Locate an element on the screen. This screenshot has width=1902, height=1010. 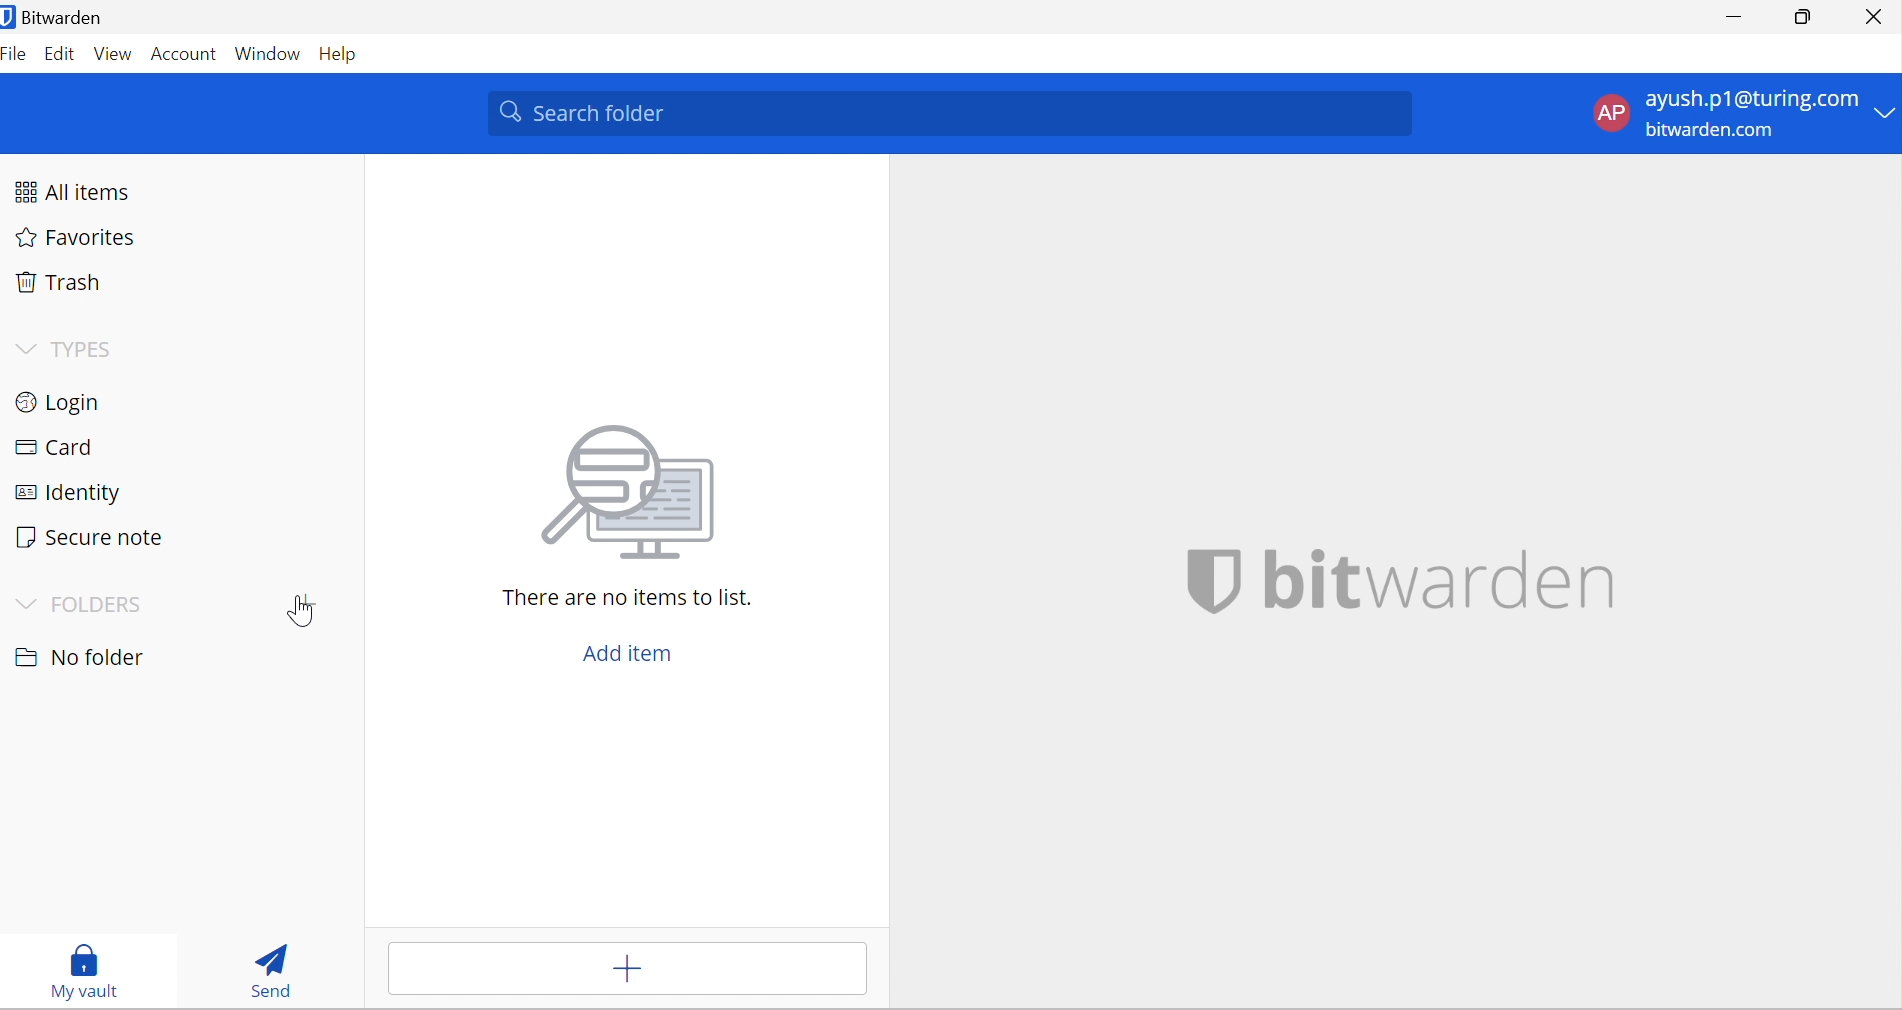
Window is located at coordinates (267, 52).